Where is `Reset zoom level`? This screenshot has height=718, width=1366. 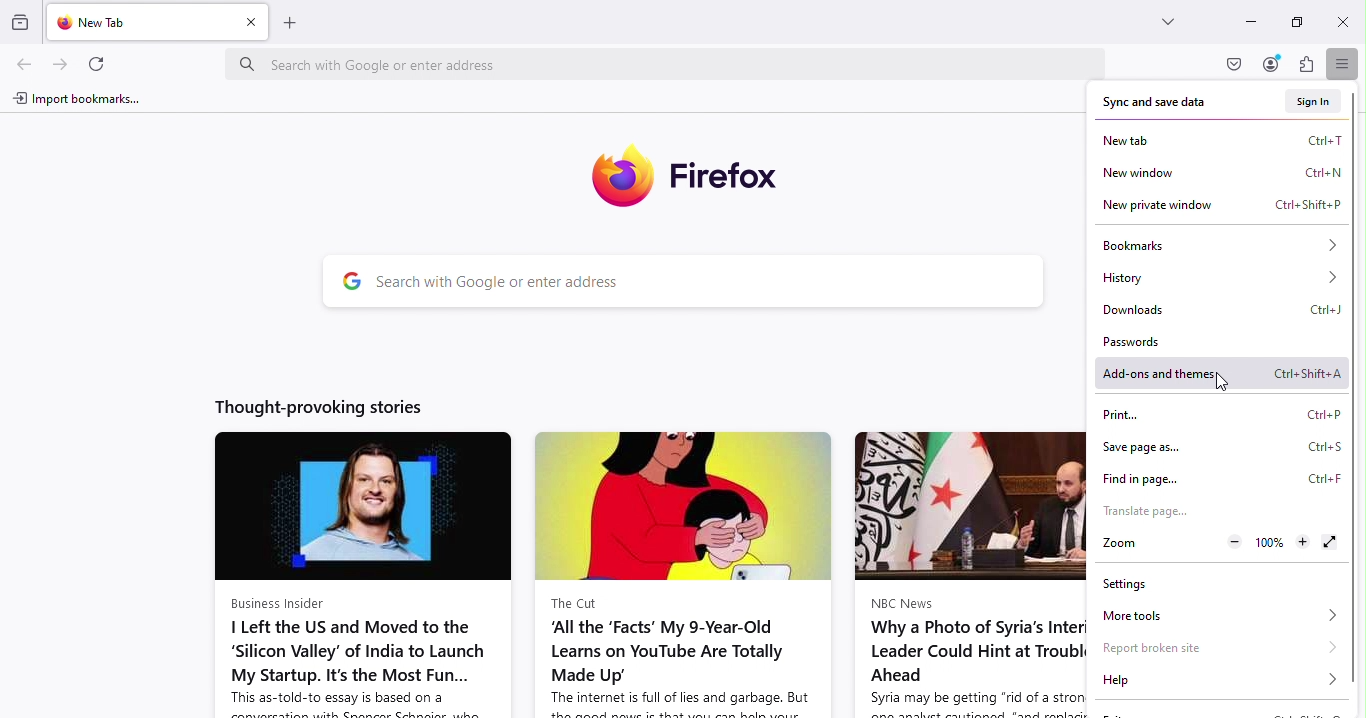 Reset zoom level is located at coordinates (1266, 543).